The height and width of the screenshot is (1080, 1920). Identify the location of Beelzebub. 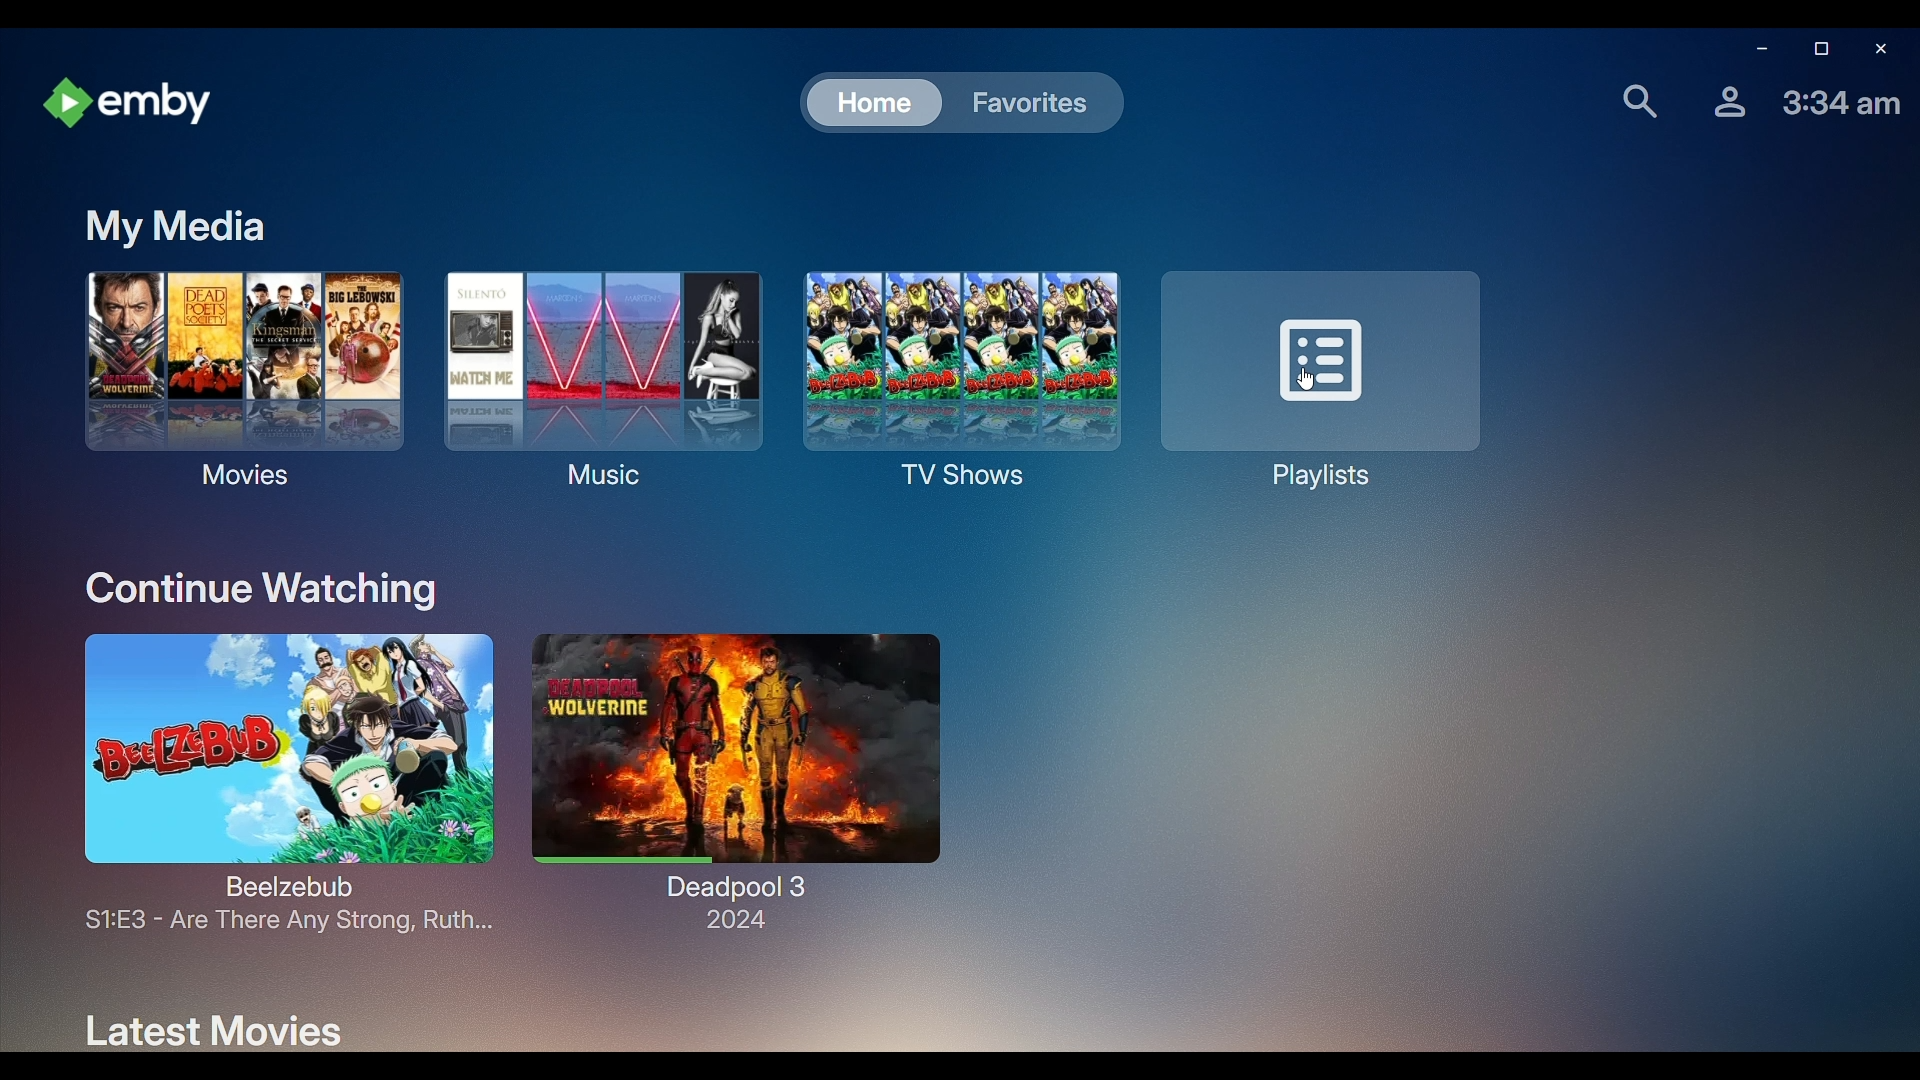
(268, 784).